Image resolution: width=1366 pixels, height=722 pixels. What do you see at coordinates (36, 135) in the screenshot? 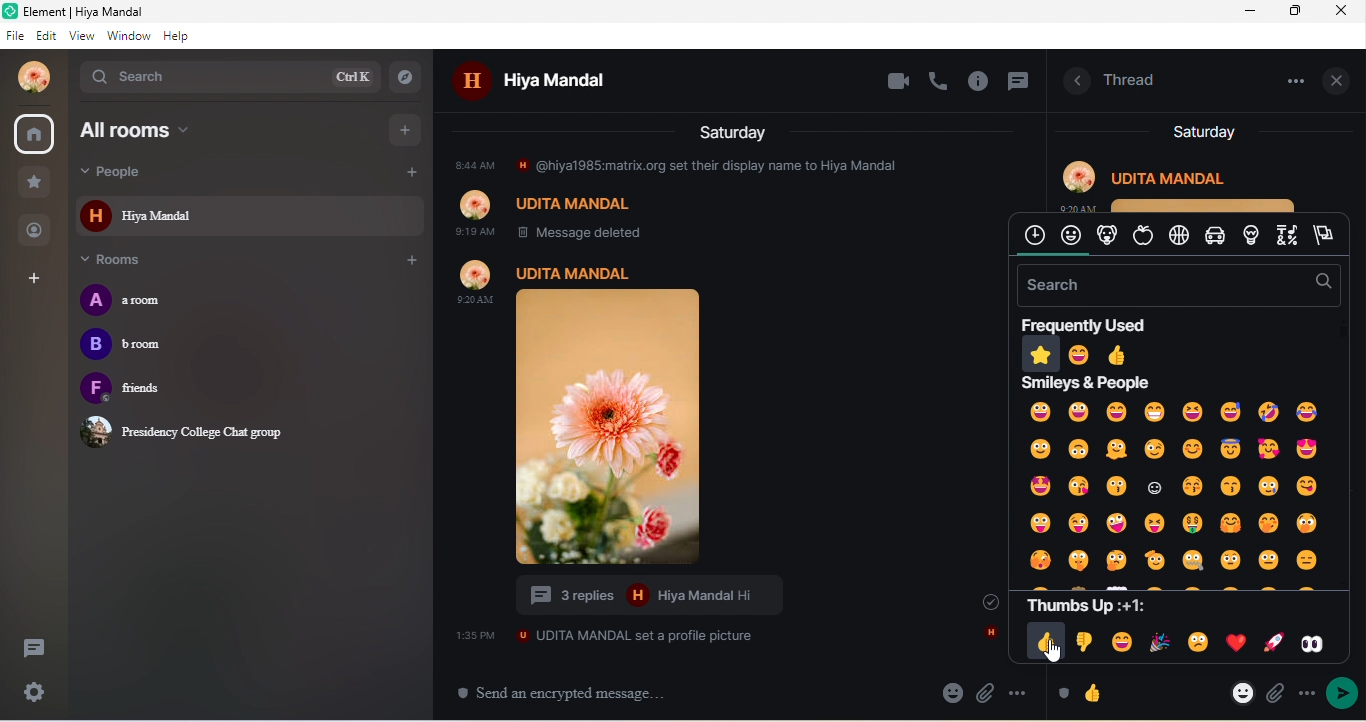
I see `all rooms` at bounding box center [36, 135].